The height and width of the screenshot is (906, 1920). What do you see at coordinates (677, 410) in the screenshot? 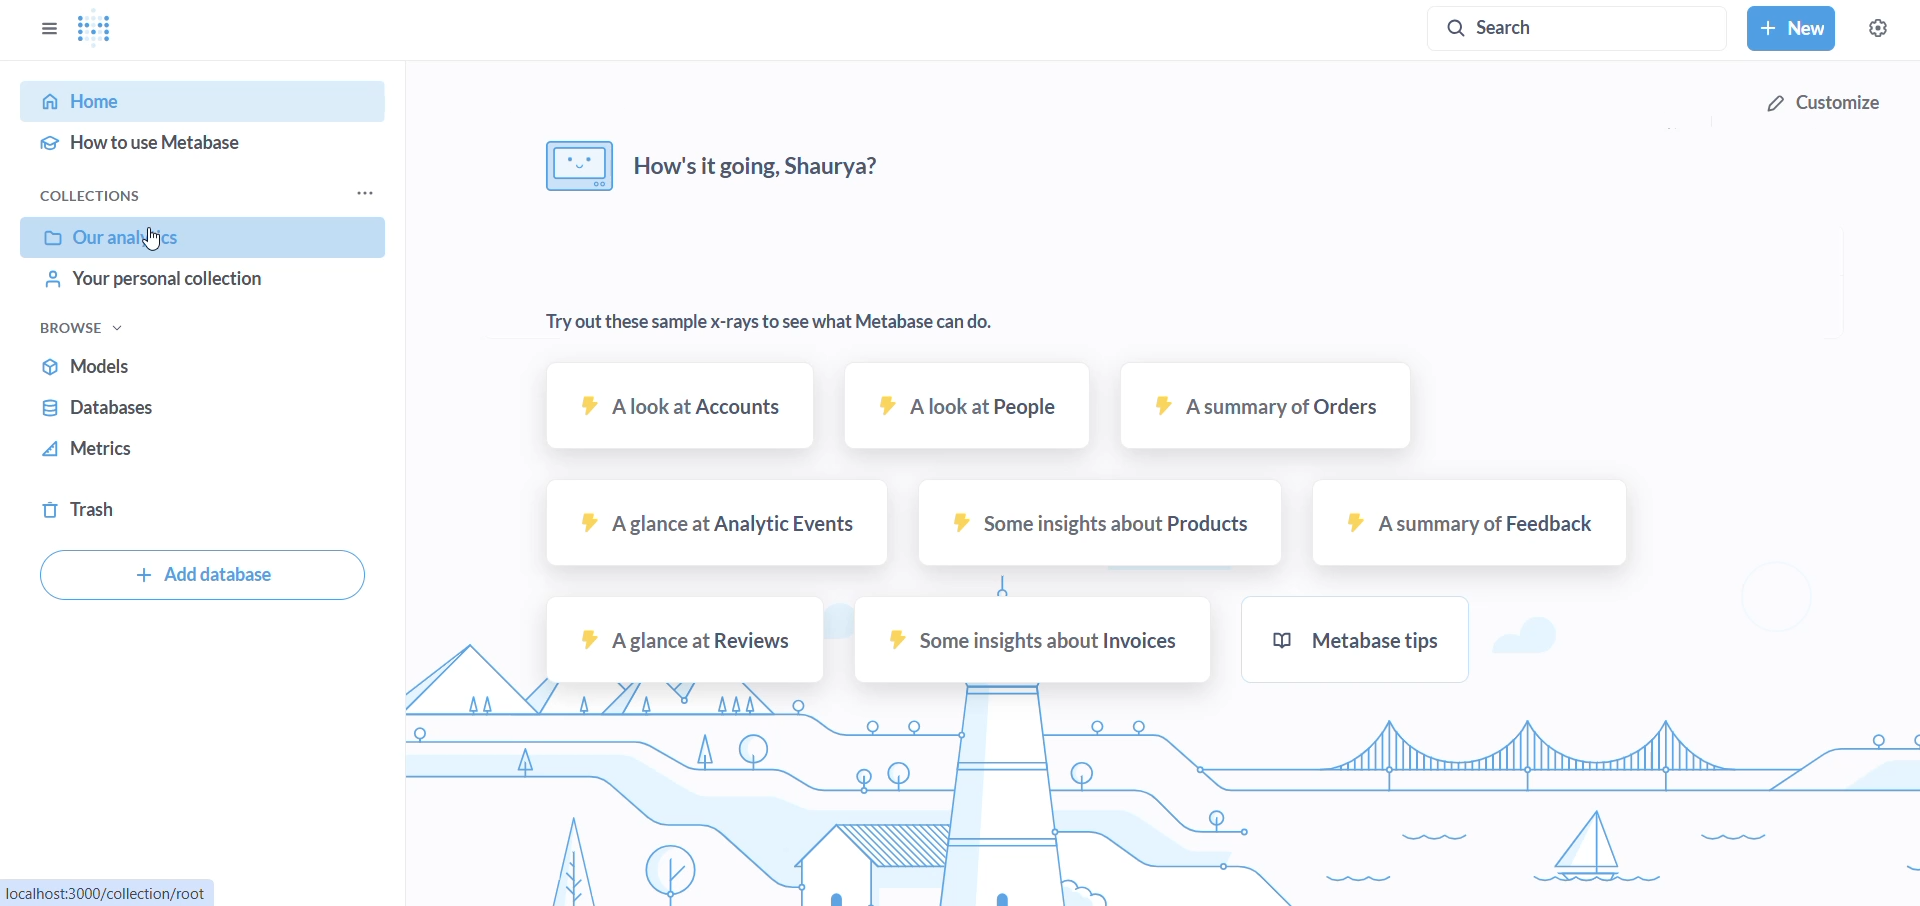
I see `A look at Accounts sample` at bounding box center [677, 410].